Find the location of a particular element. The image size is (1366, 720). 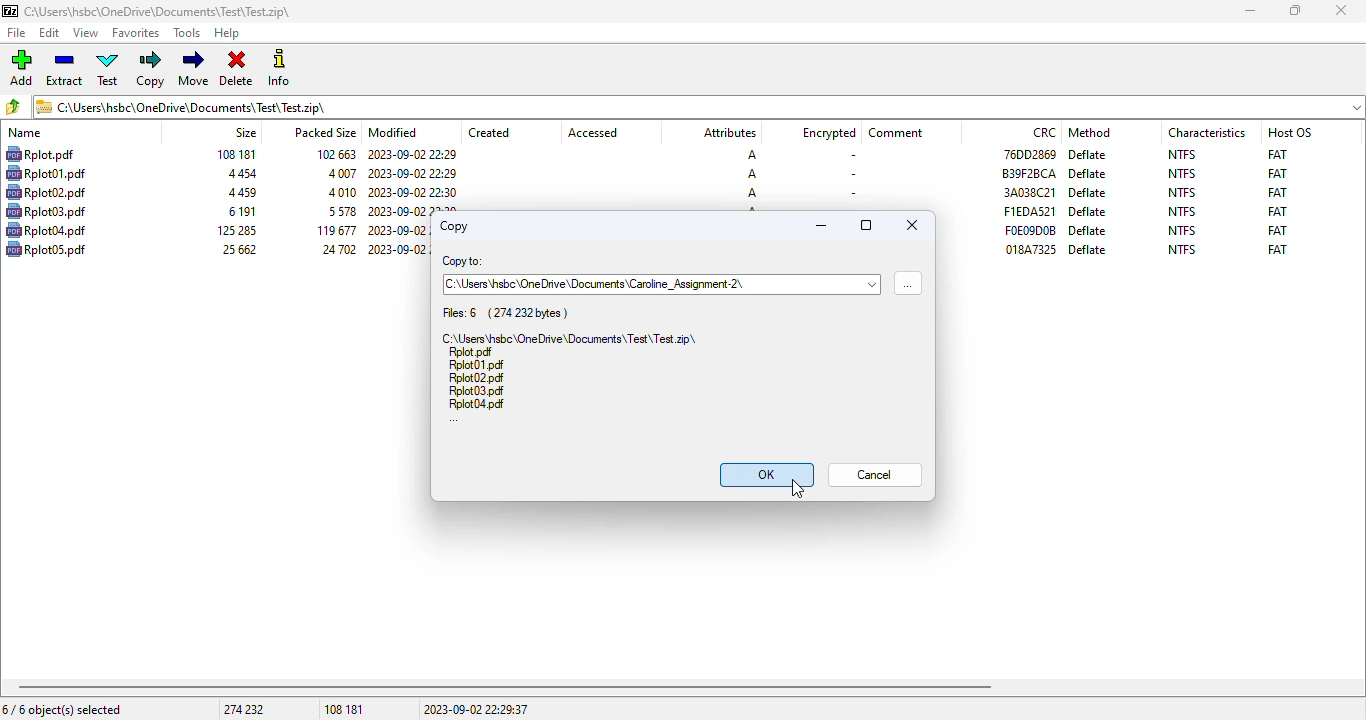

help is located at coordinates (227, 34).